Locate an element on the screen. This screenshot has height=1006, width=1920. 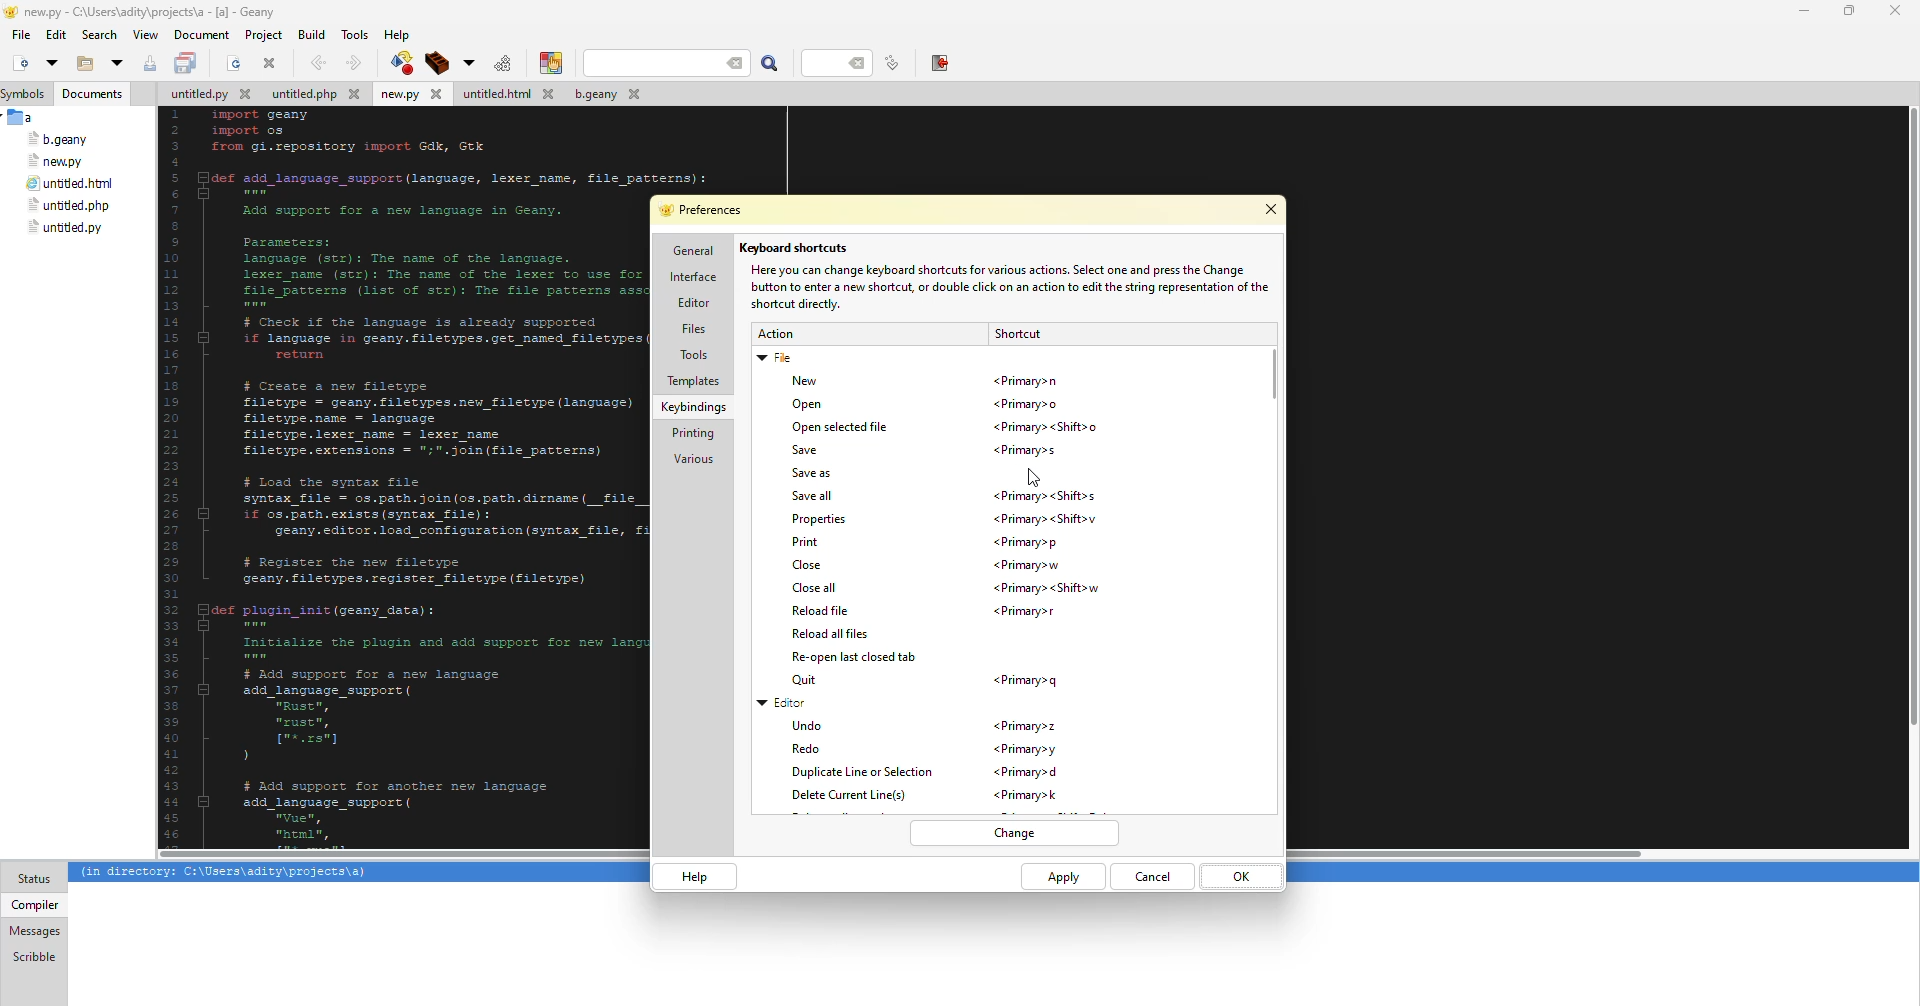
shortcut is located at coordinates (1022, 772).